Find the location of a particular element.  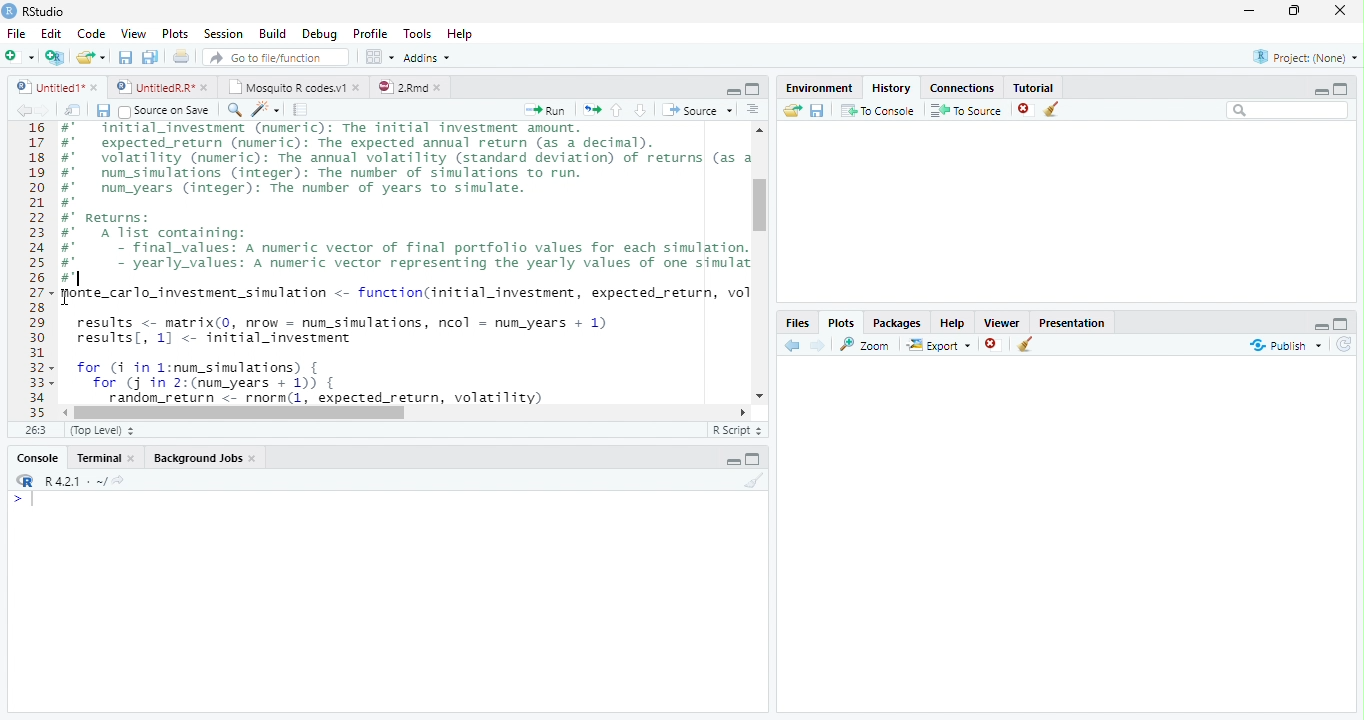

Close is located at coordinates (1342, 12).